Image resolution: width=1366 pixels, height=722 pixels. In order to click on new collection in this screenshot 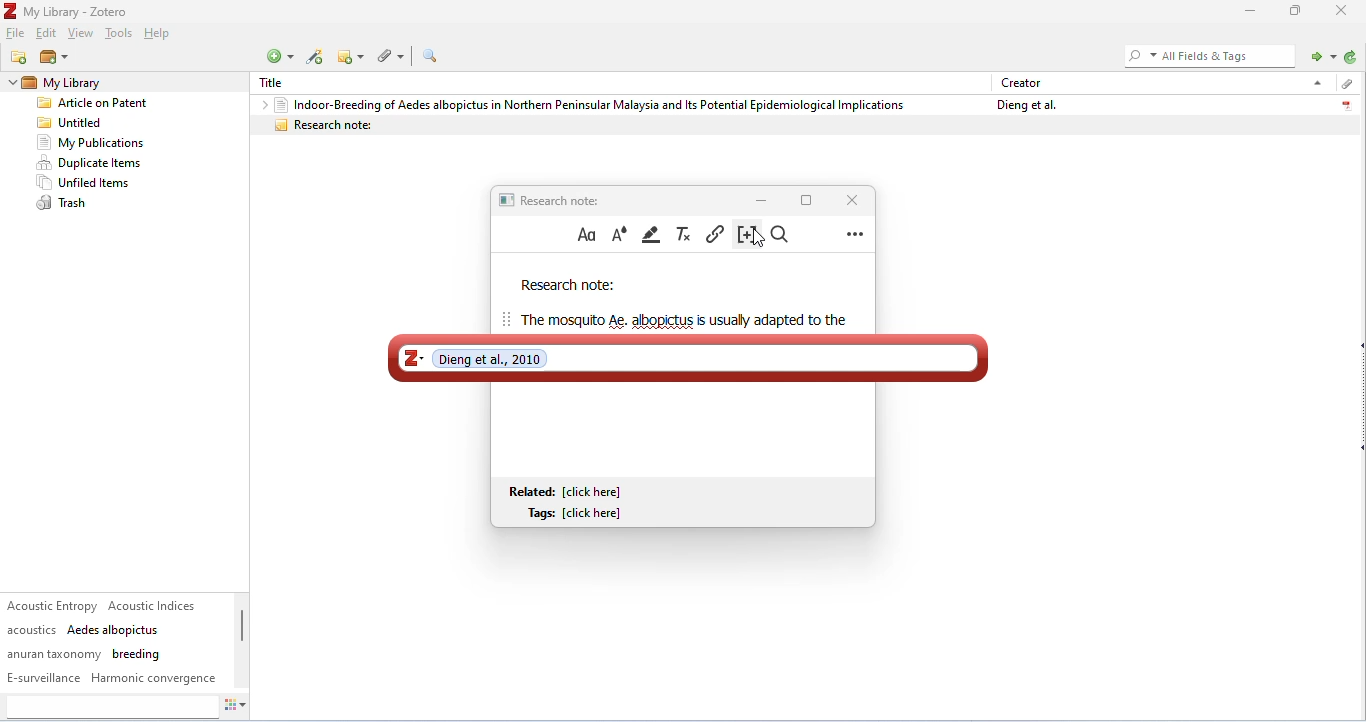, I will do `click(20, 57)`.